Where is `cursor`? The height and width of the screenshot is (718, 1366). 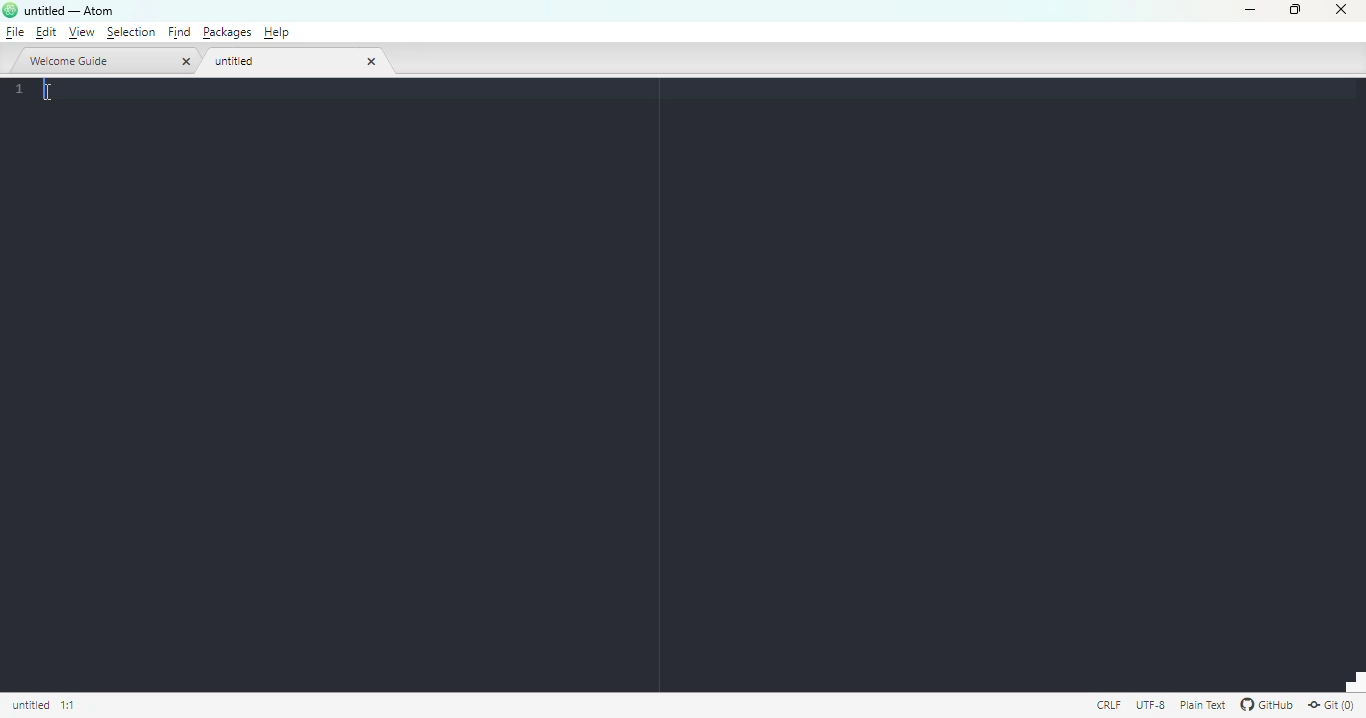 cursor is located at coordinates (52, 95).